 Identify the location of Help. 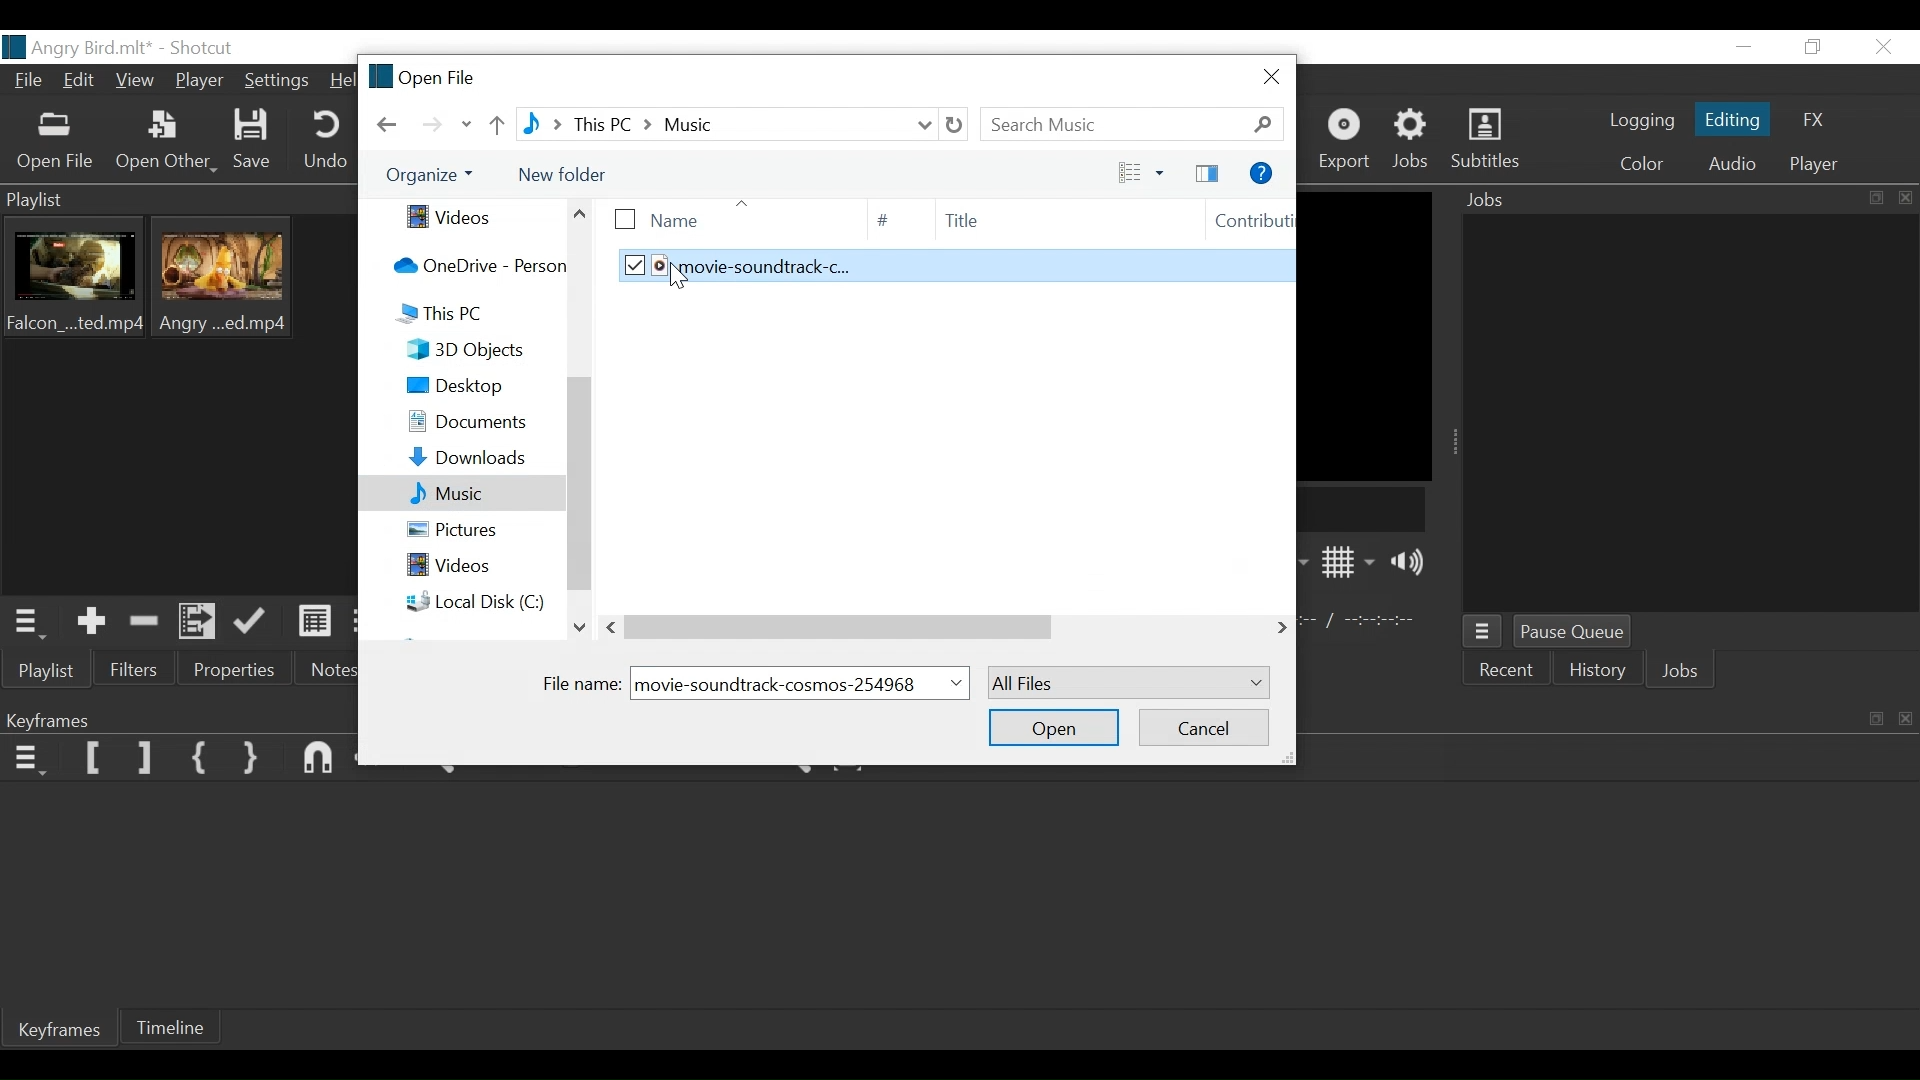
(1262, 171).